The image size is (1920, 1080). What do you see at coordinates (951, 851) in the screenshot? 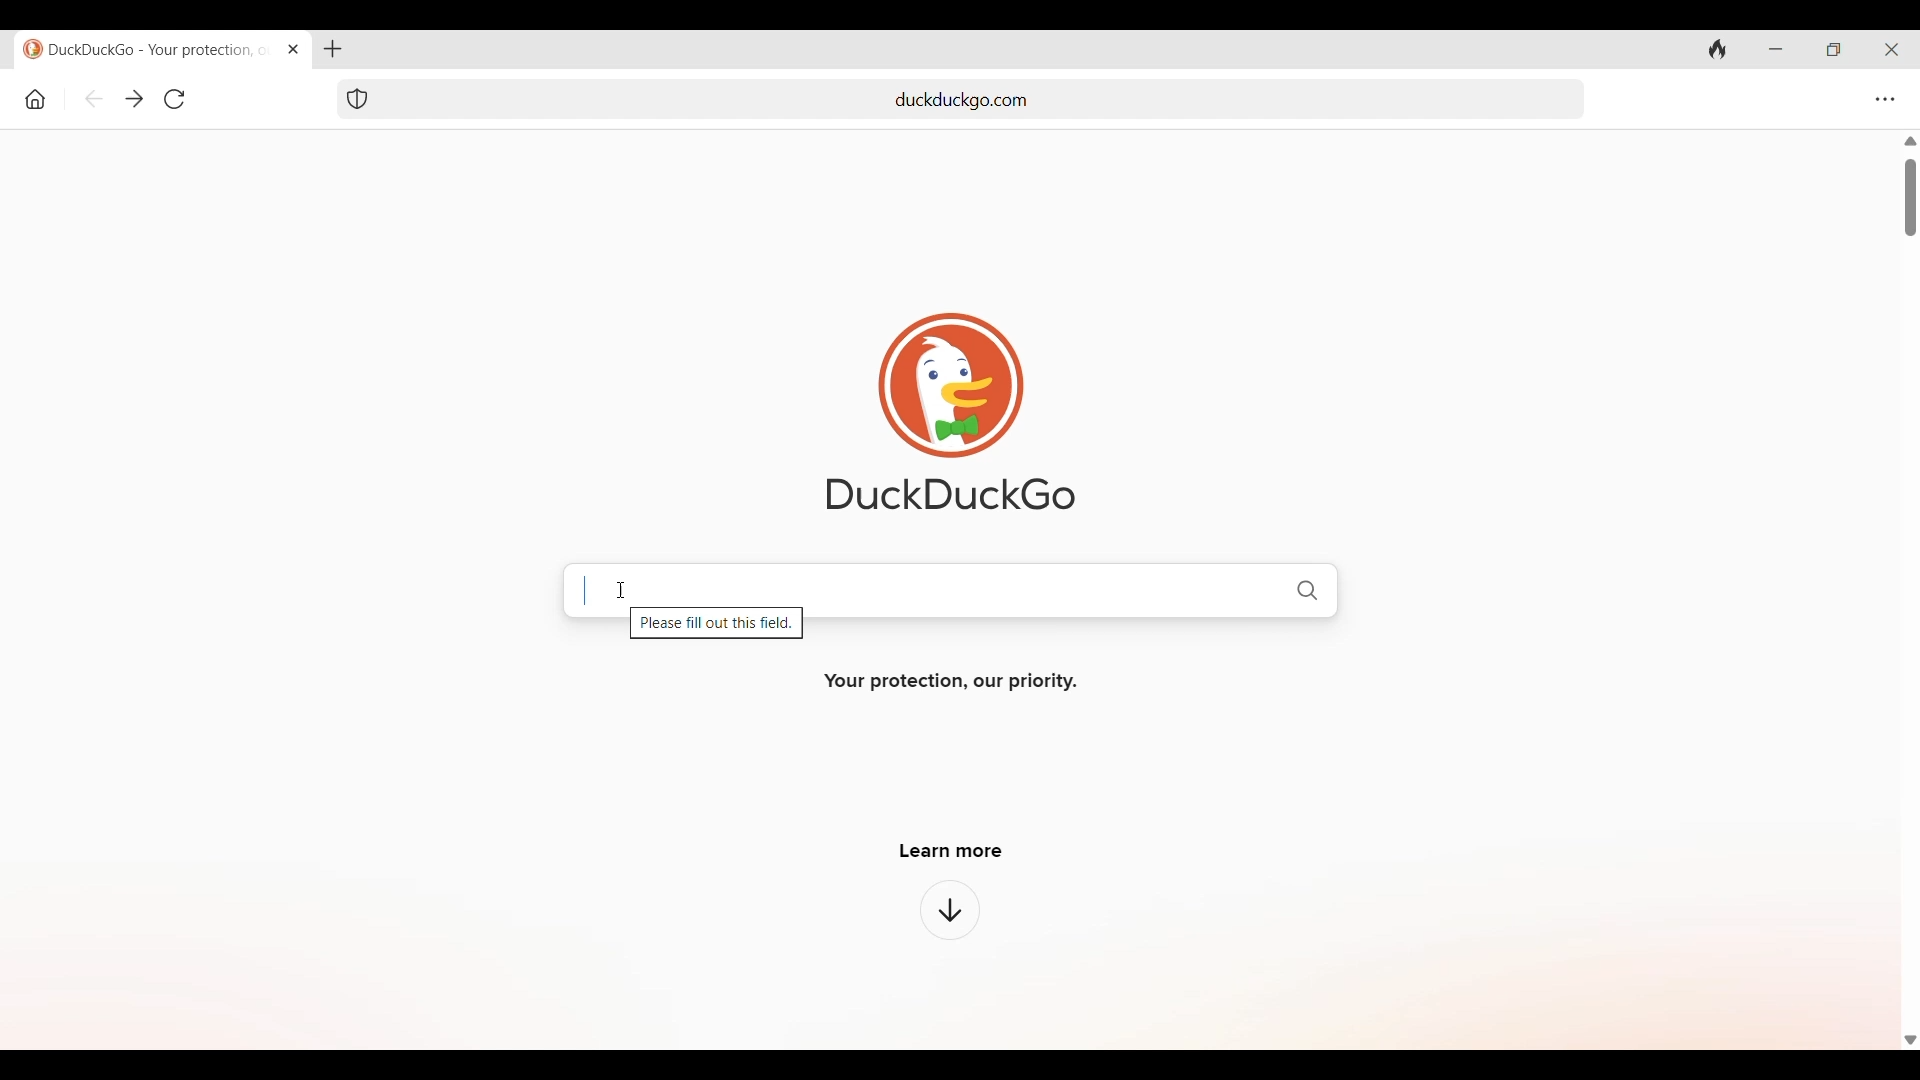
I see `Learn more` at bounding box center [951, 851].